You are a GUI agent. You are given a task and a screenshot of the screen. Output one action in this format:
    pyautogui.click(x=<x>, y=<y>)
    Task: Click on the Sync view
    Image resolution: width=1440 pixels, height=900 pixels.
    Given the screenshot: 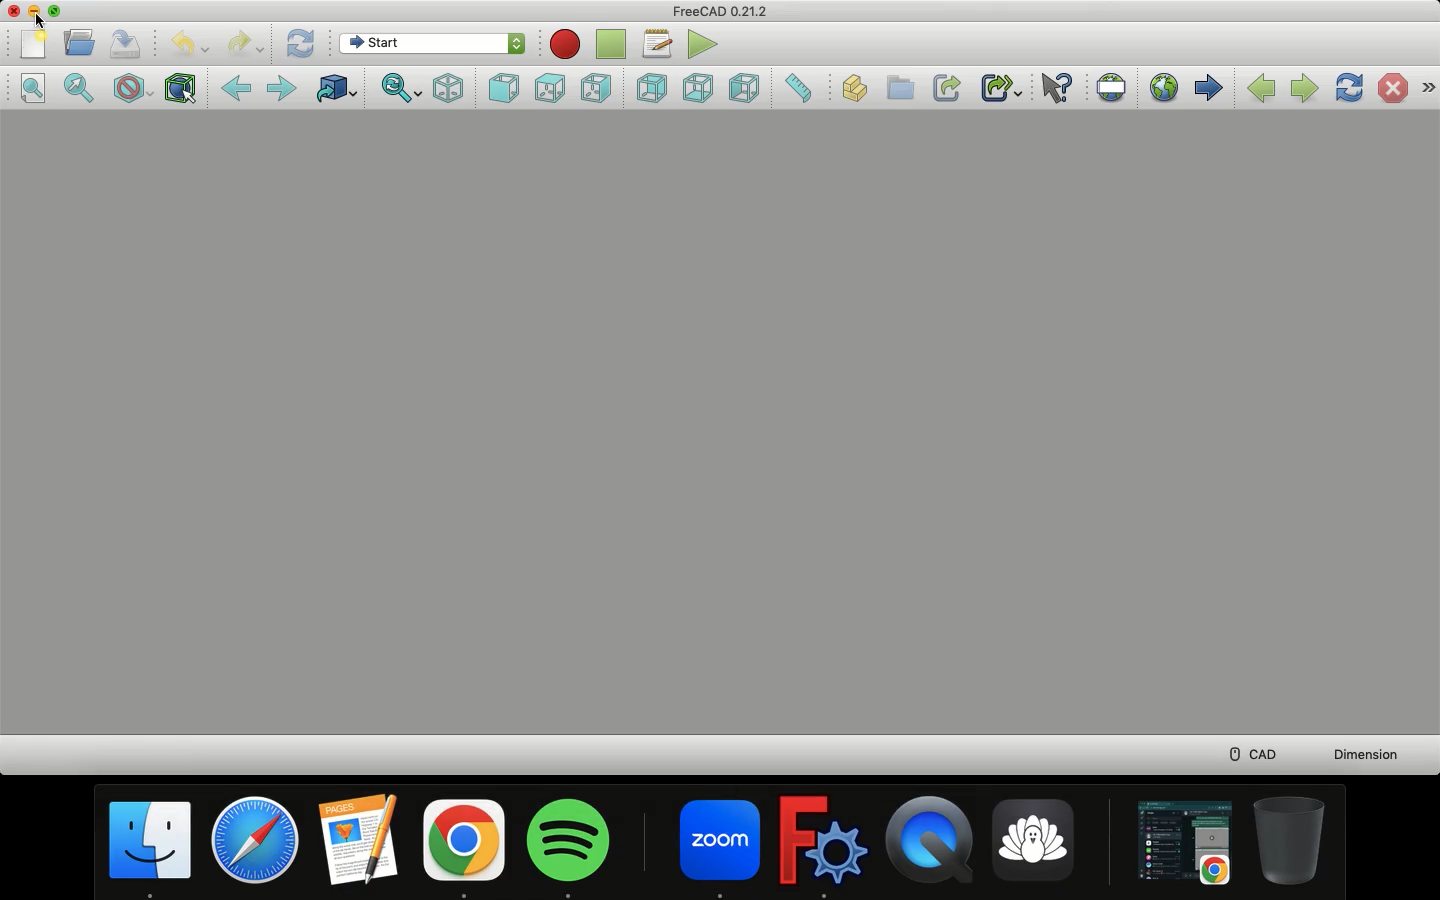 What is the action you would take?
    pyautogui.click(x=404, y=90)
    